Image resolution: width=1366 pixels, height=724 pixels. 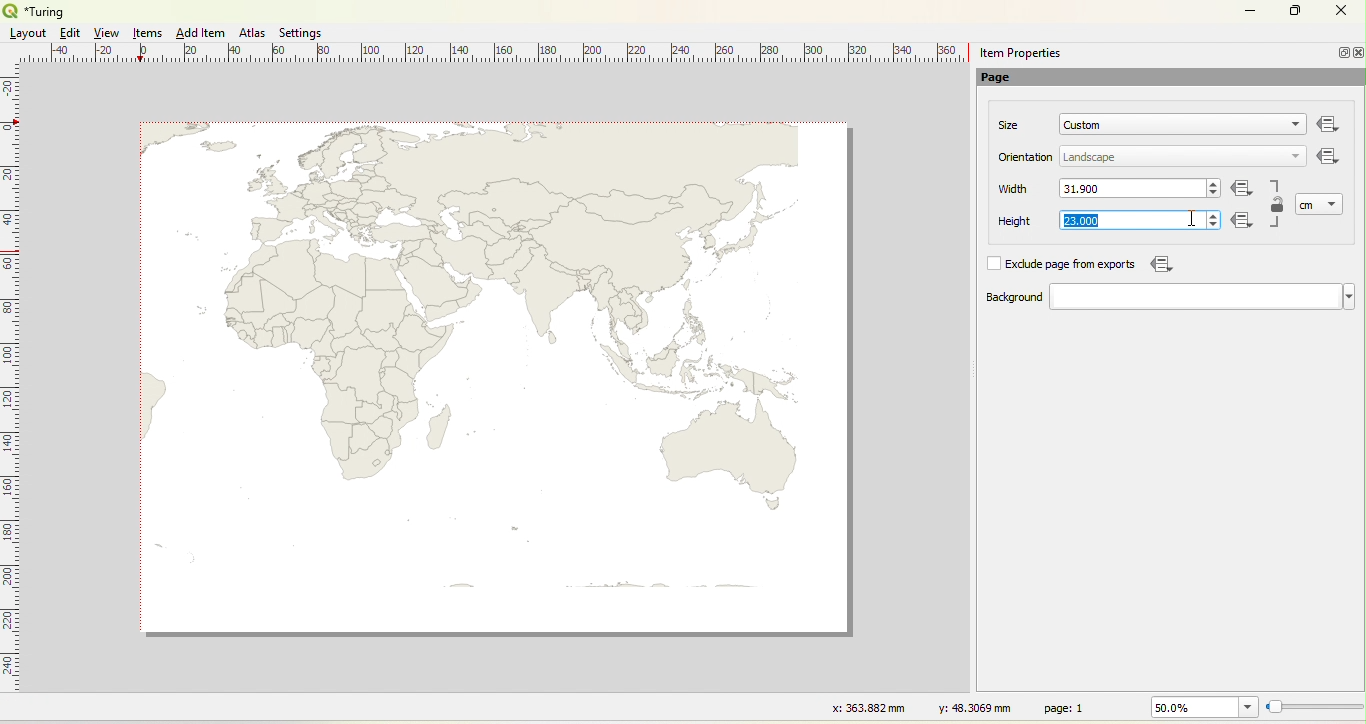 I want to click on Edit, so click(x=68, y=33).